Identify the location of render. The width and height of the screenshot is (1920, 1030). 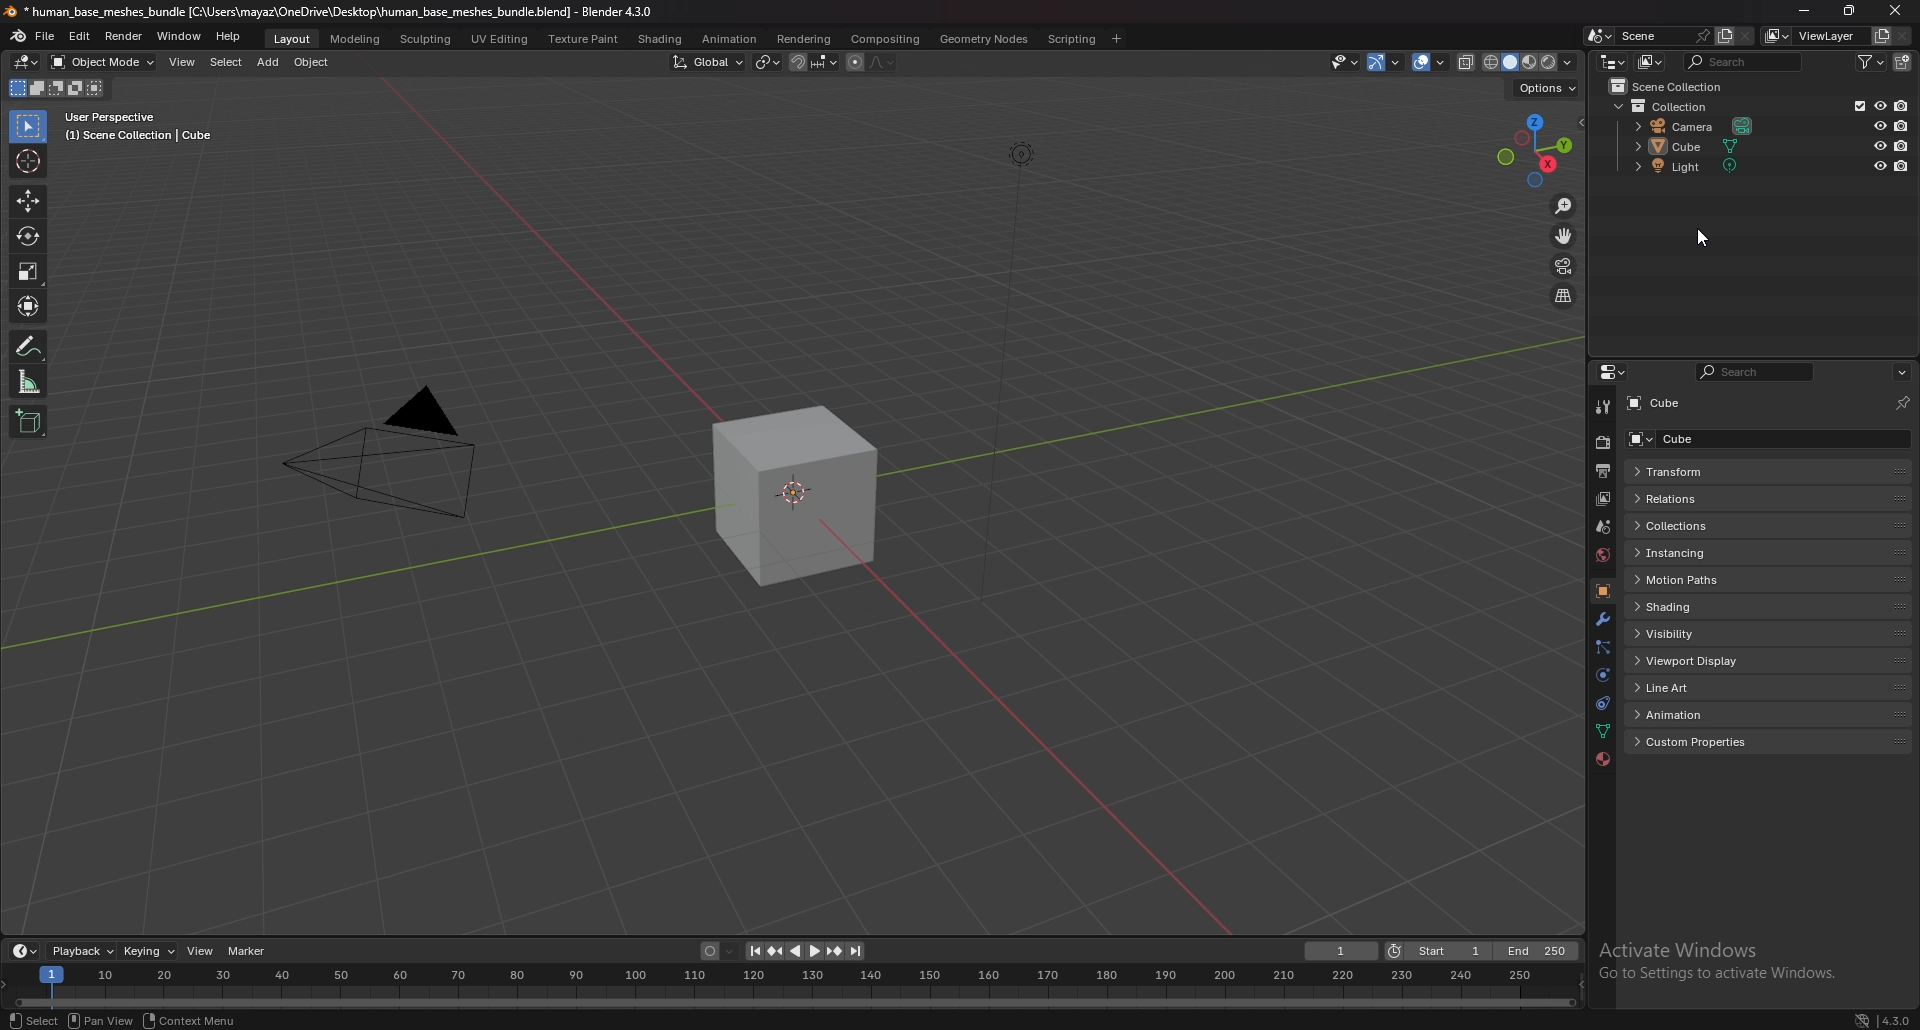
(1602, 443).